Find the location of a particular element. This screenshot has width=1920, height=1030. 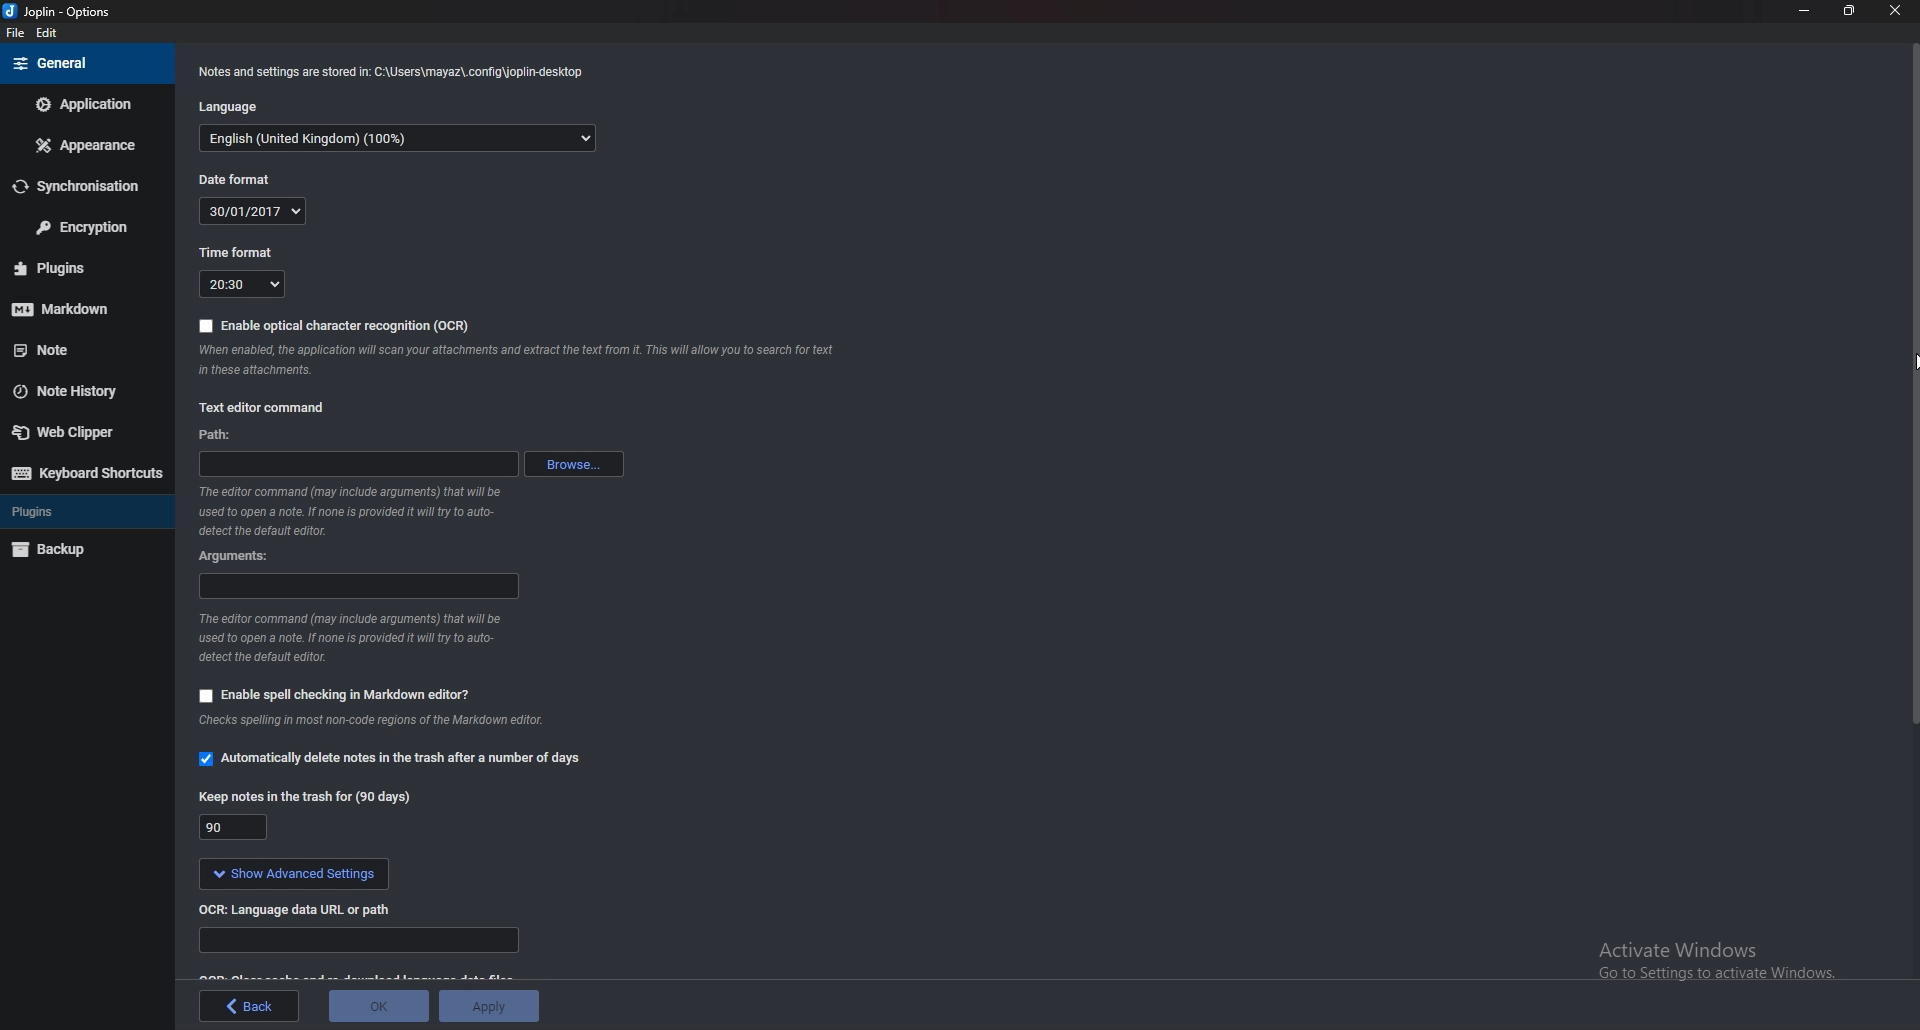

General is located at coordinates (85, 64).